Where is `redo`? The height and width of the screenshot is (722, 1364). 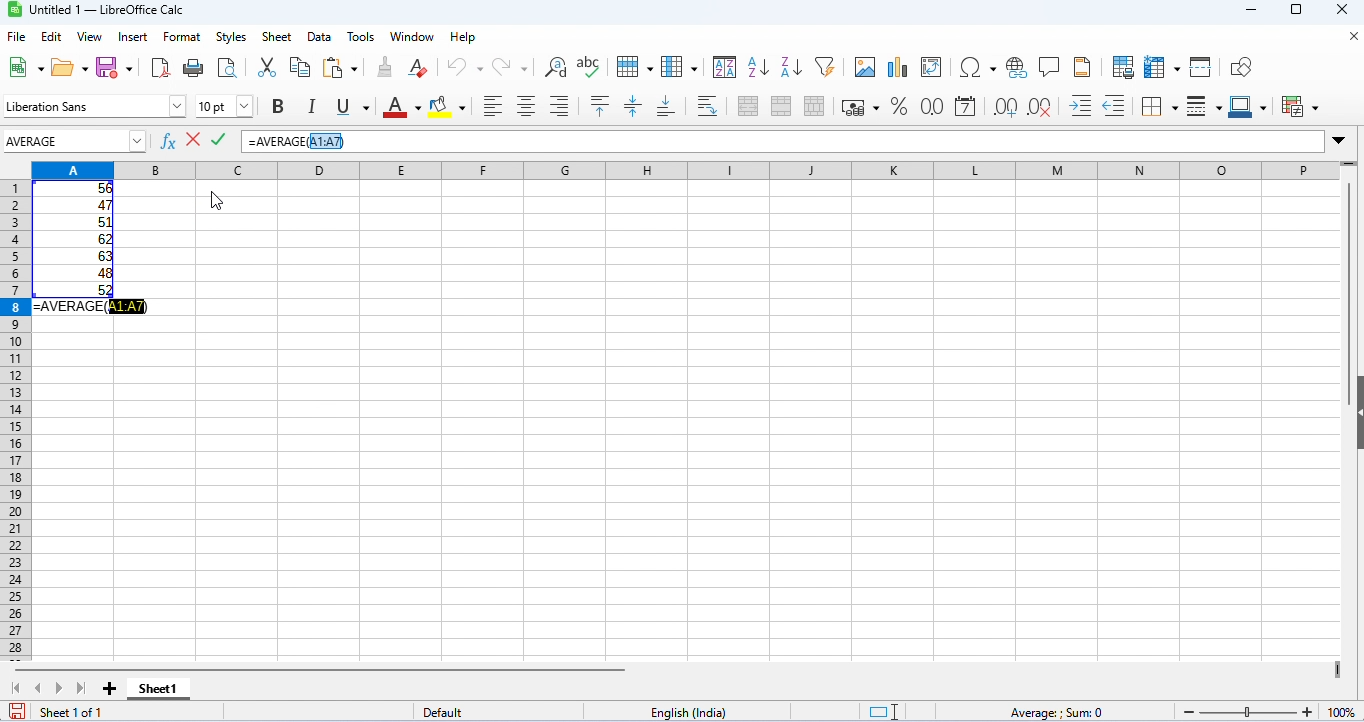
redo is located at coordinates (512, 67).